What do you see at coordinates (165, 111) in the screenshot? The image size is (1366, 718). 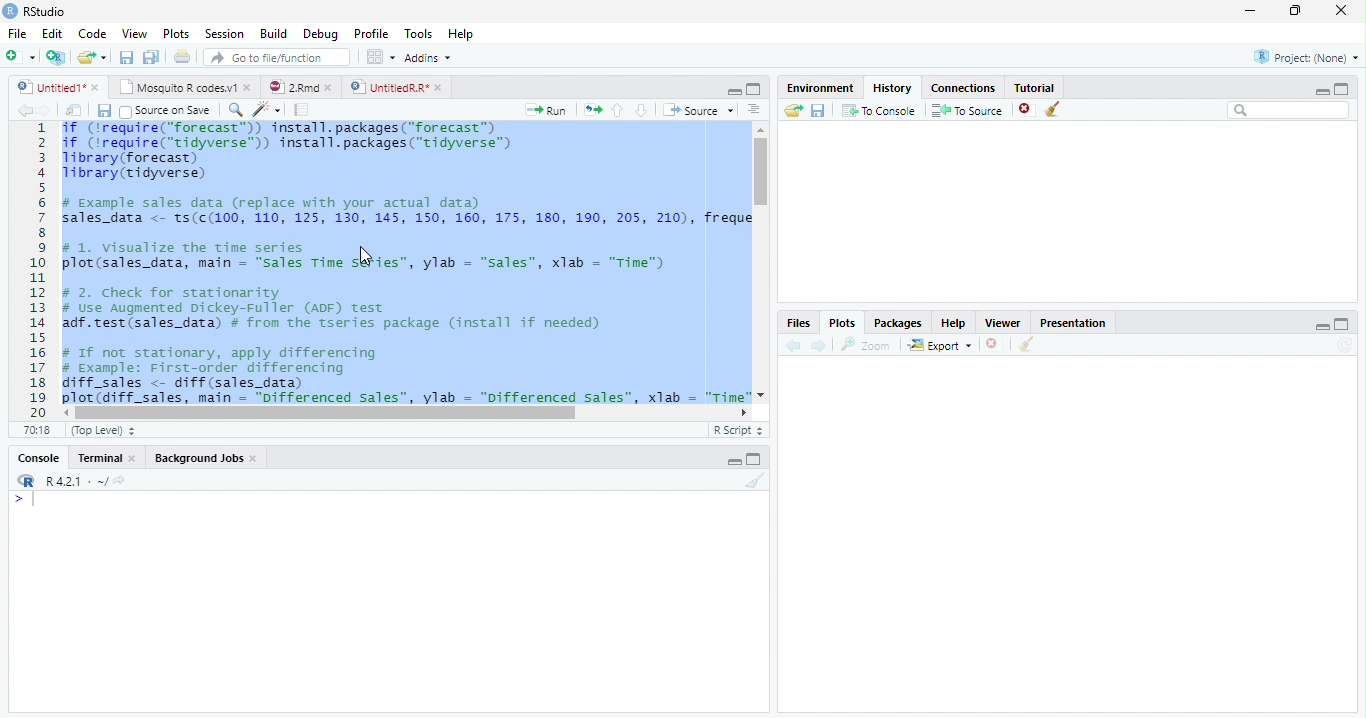 I see `Source on Save` at bounding box center [165, 111].